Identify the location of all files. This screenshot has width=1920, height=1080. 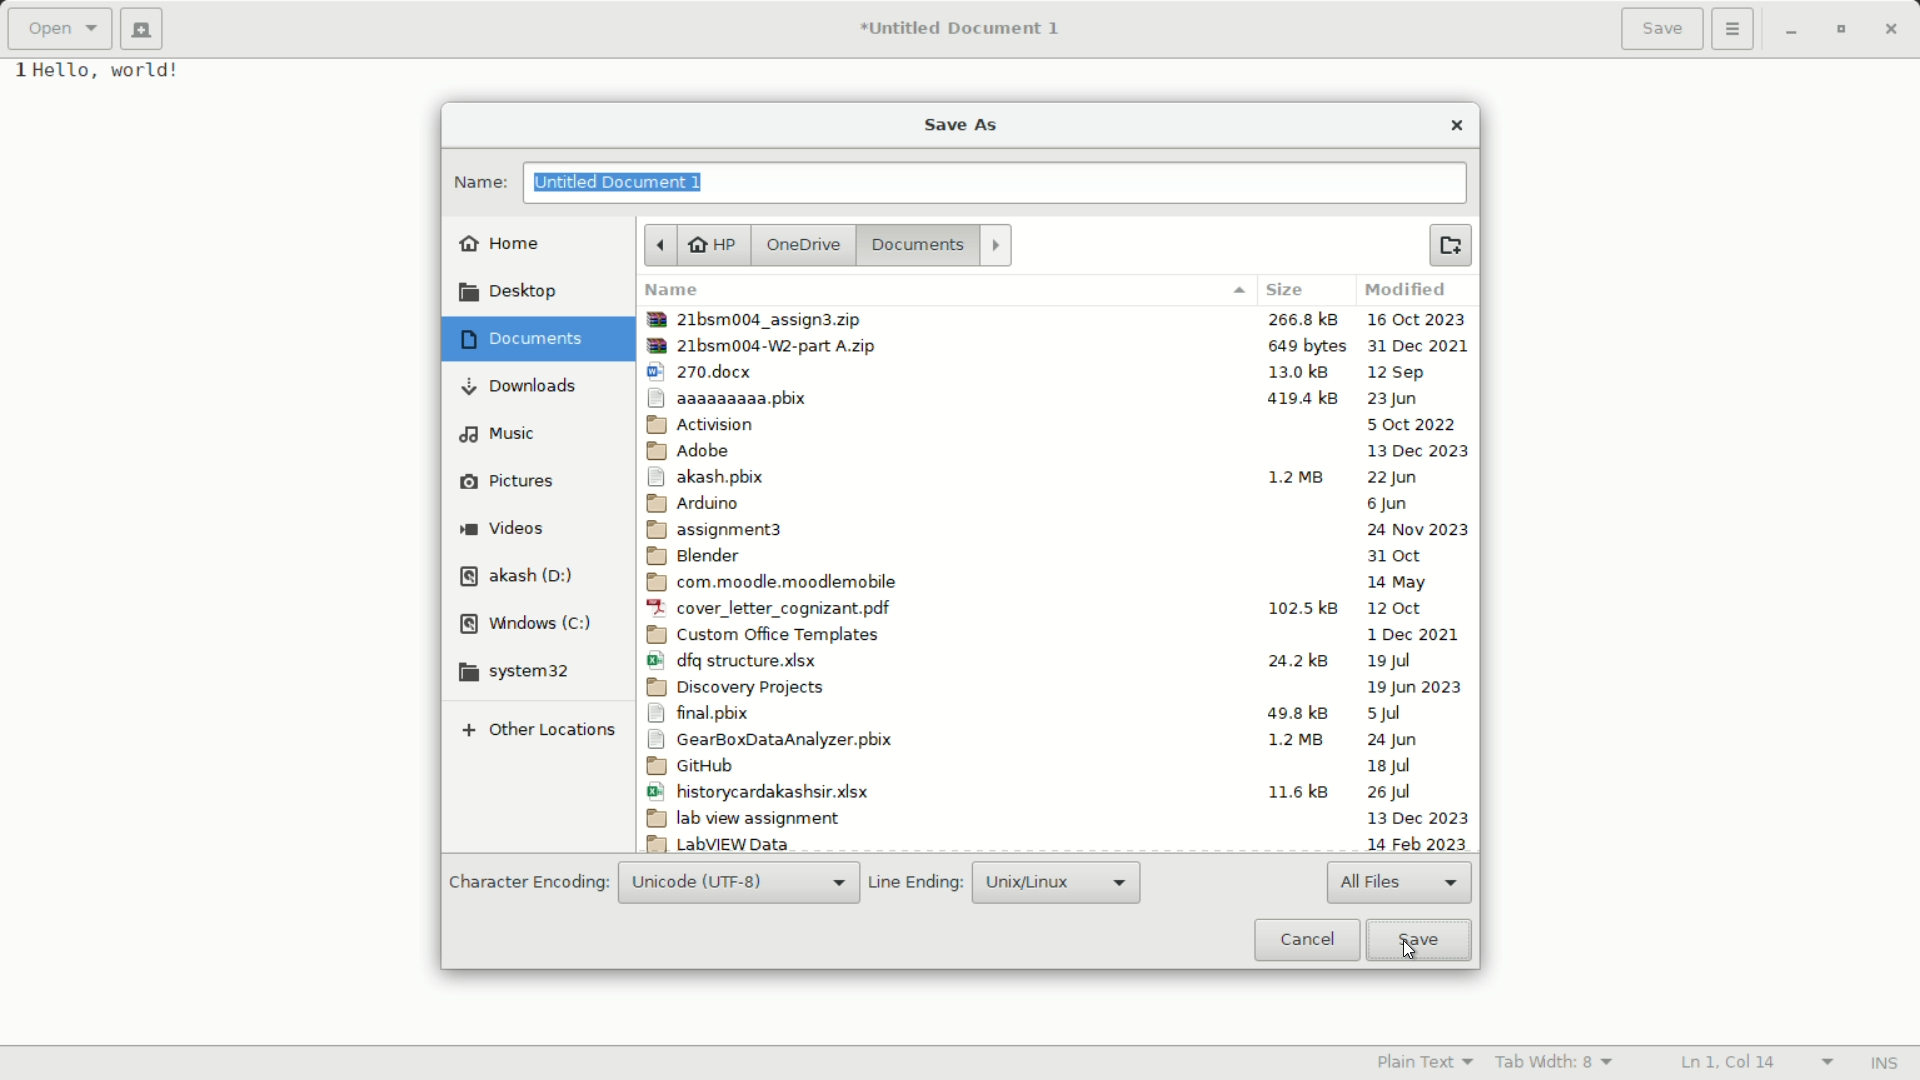
(1401, 884).